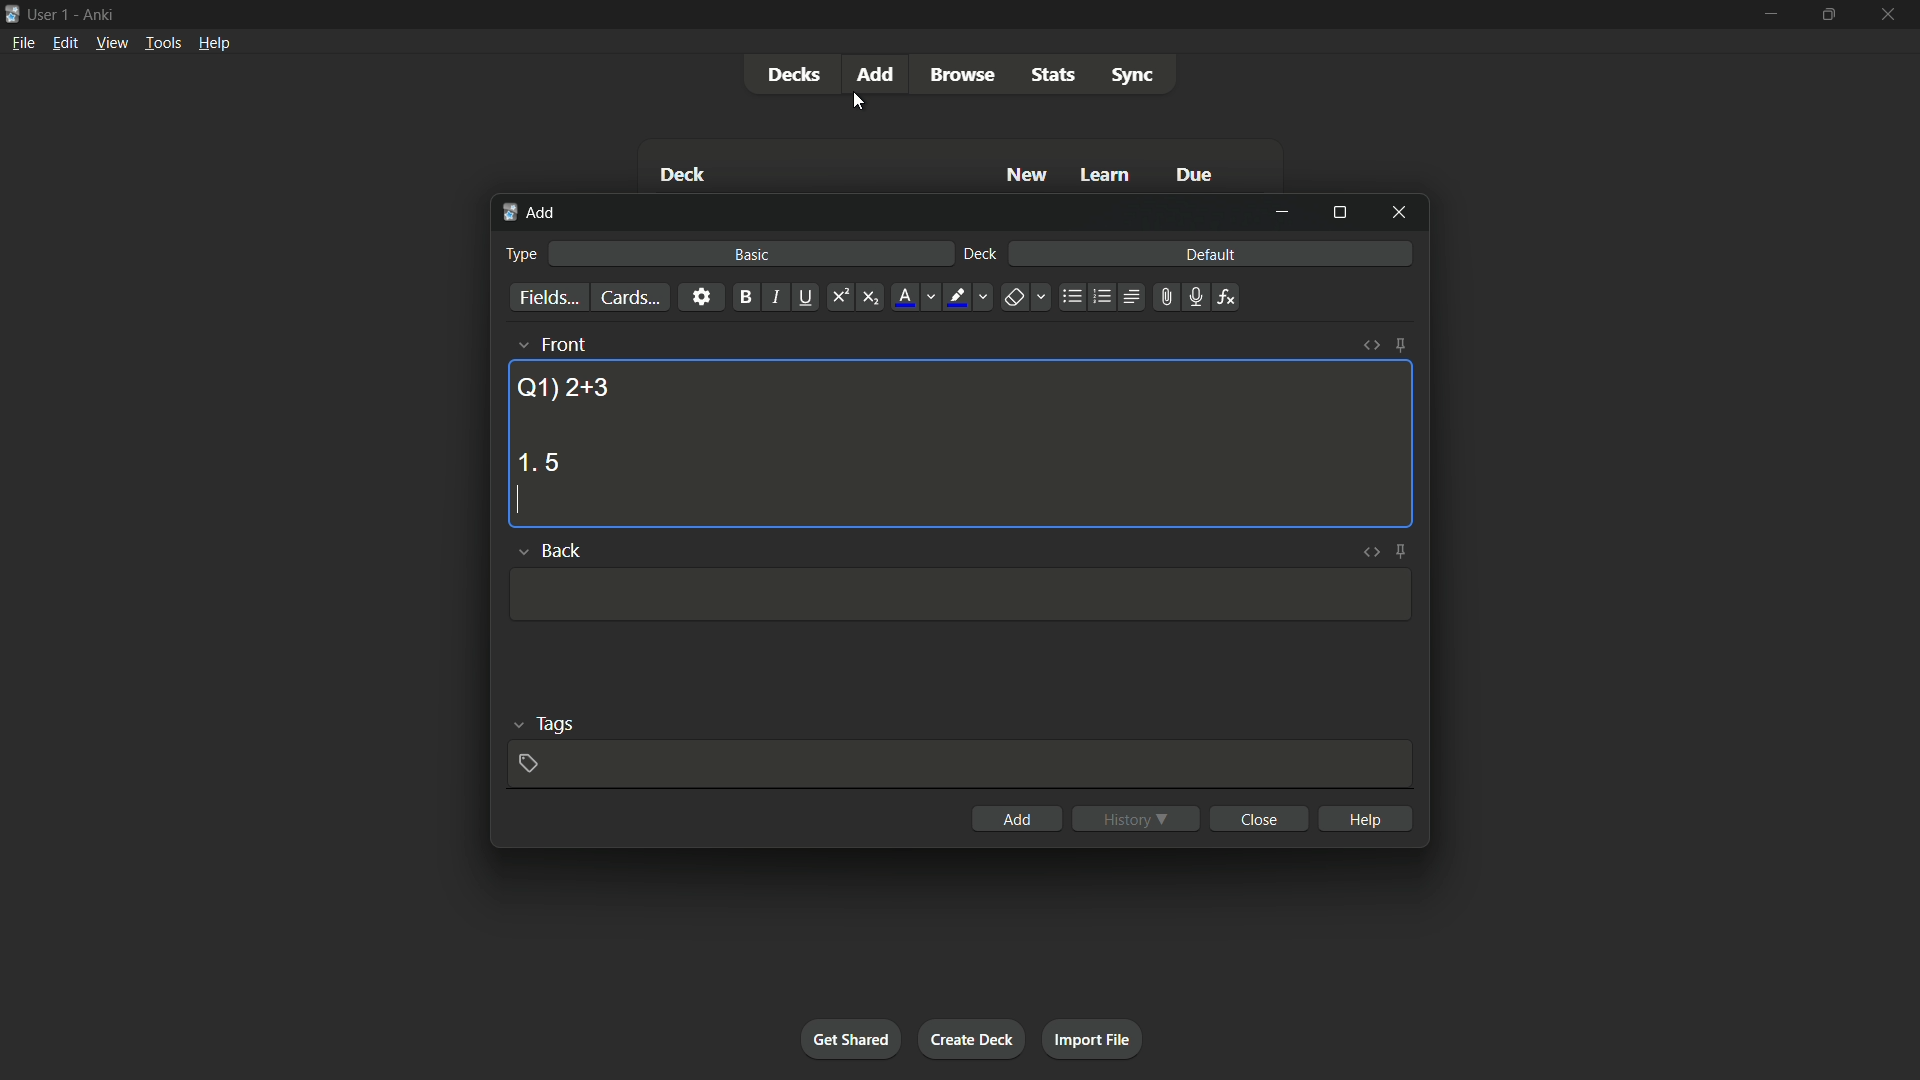 This screenshot has width=1920, height=1080. Describe the element at coordinates (745, 298) in the screenshot. I see `bold` at that location.